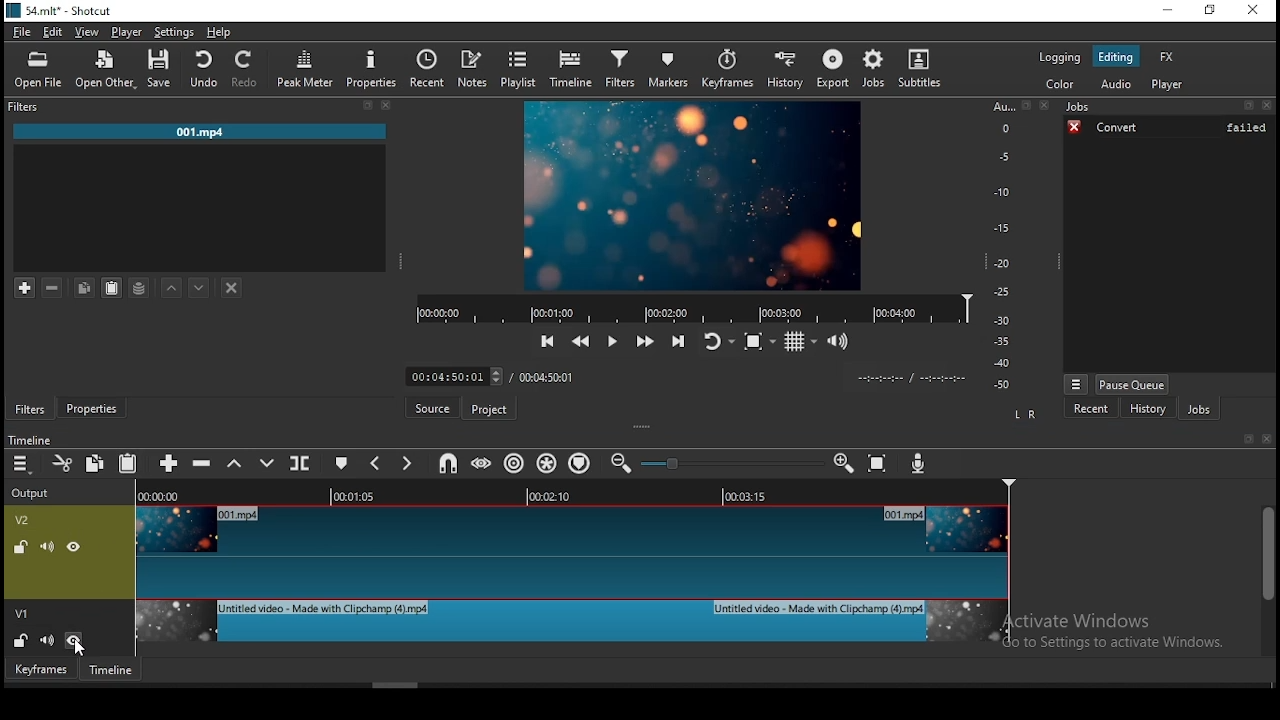 The width and height of the screenshot is (1280, 720). I want to click on scrub while dragging, so click(483, 463).